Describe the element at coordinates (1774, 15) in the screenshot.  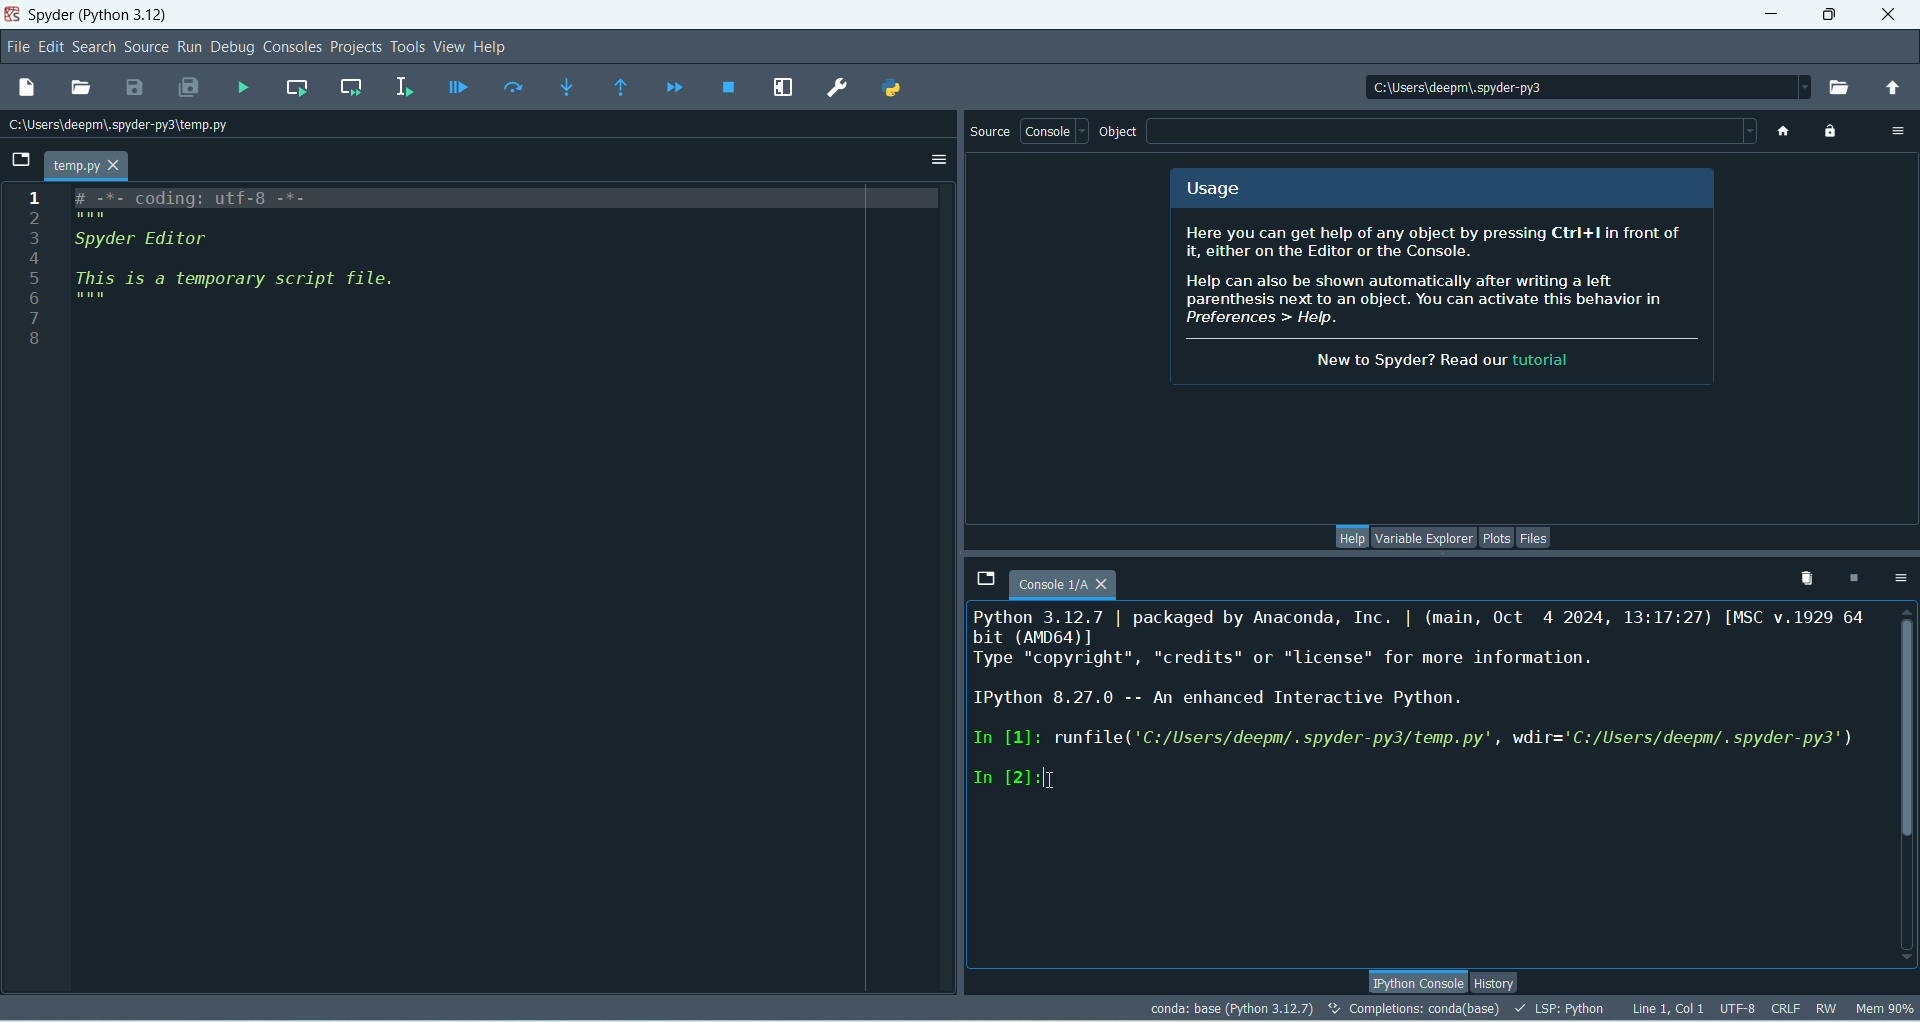
I see `minimize` at that location.